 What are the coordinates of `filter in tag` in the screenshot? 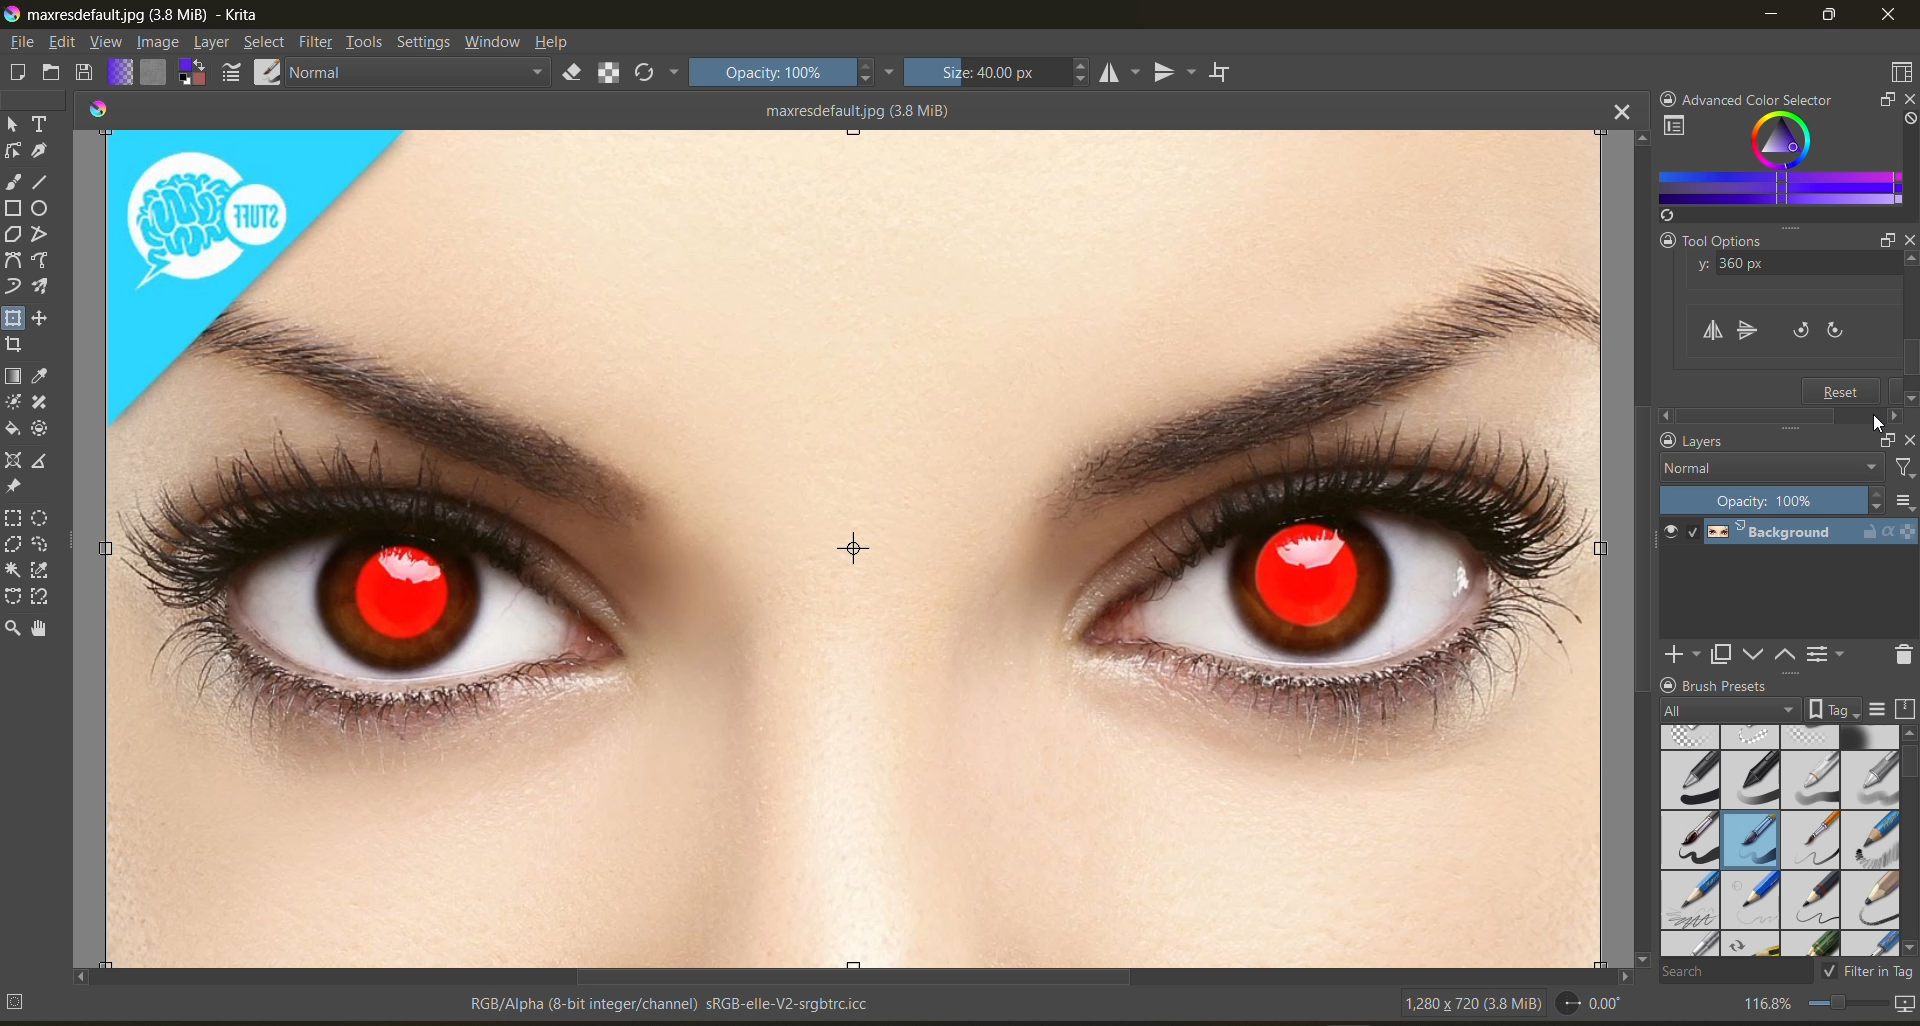 It's located at (1870, 973).